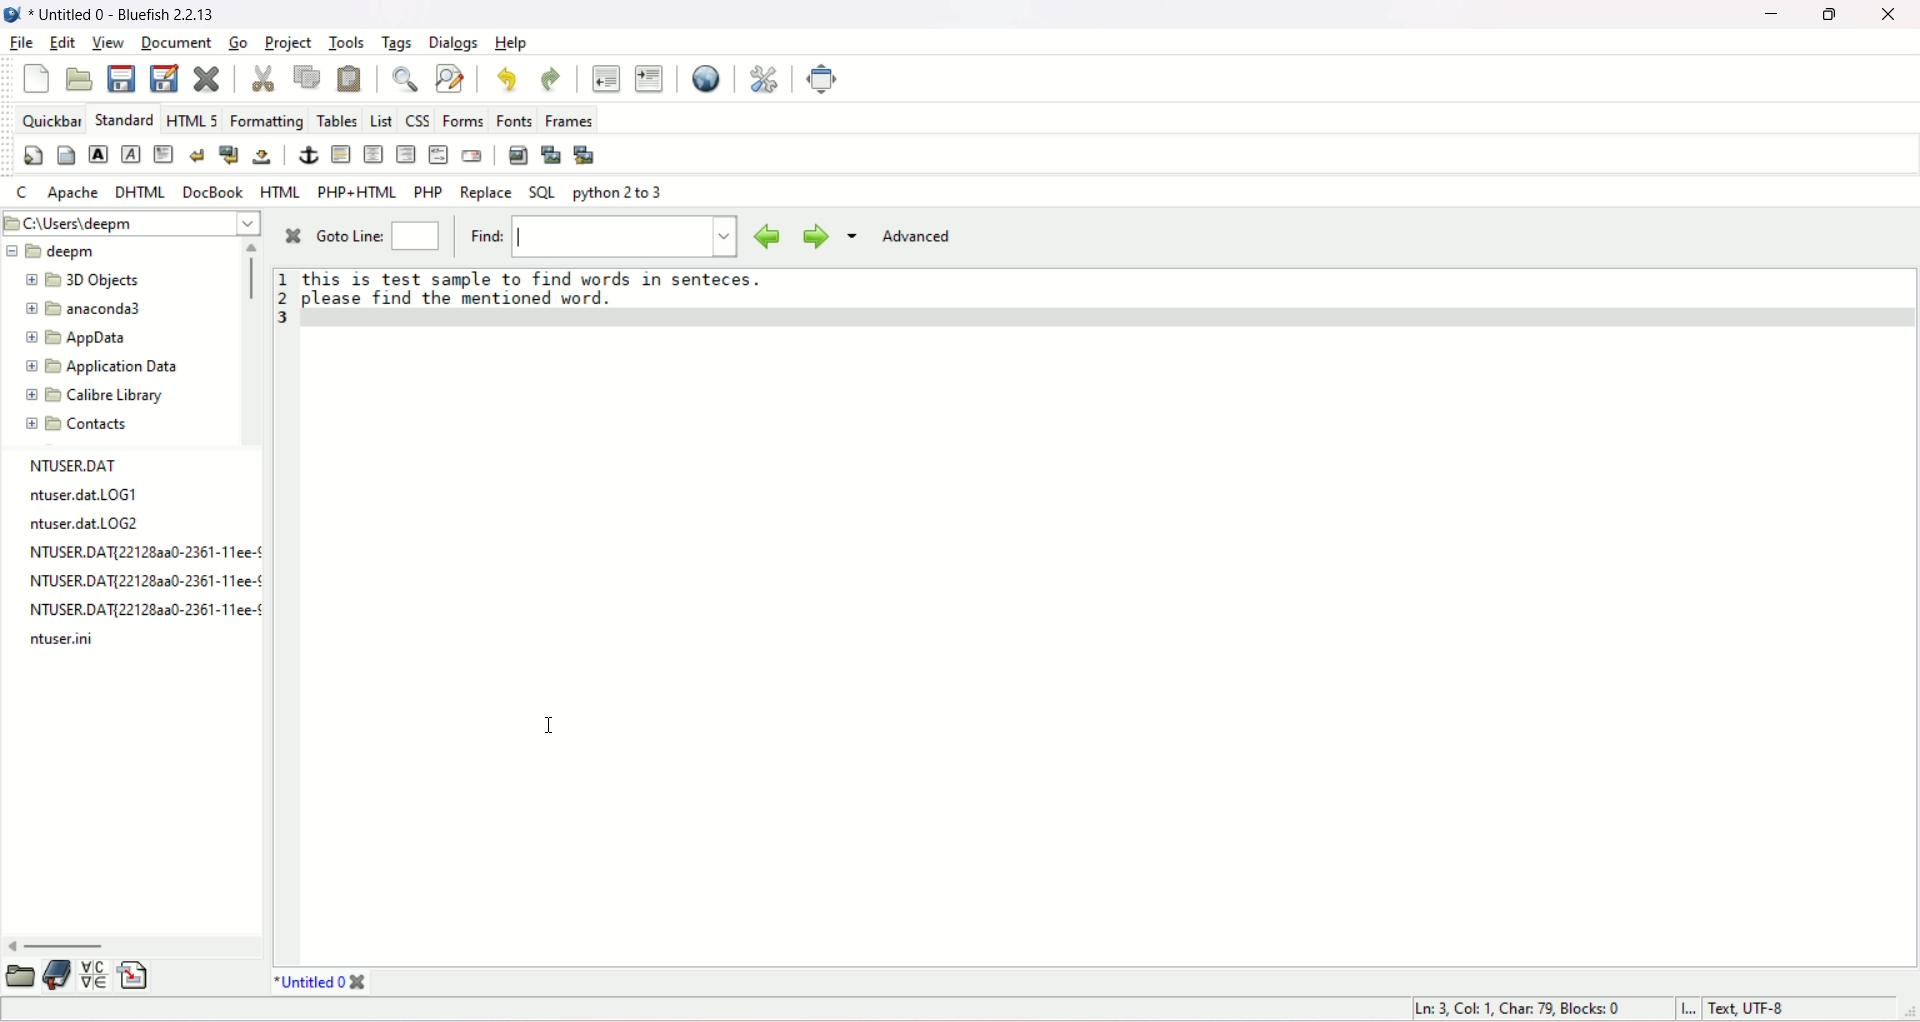 The width and height of the screenshot is (1920, 1022). What do you see at coordinates (552, 77) in the screenshot?
I see `redo` at bounding box center [552, 77].